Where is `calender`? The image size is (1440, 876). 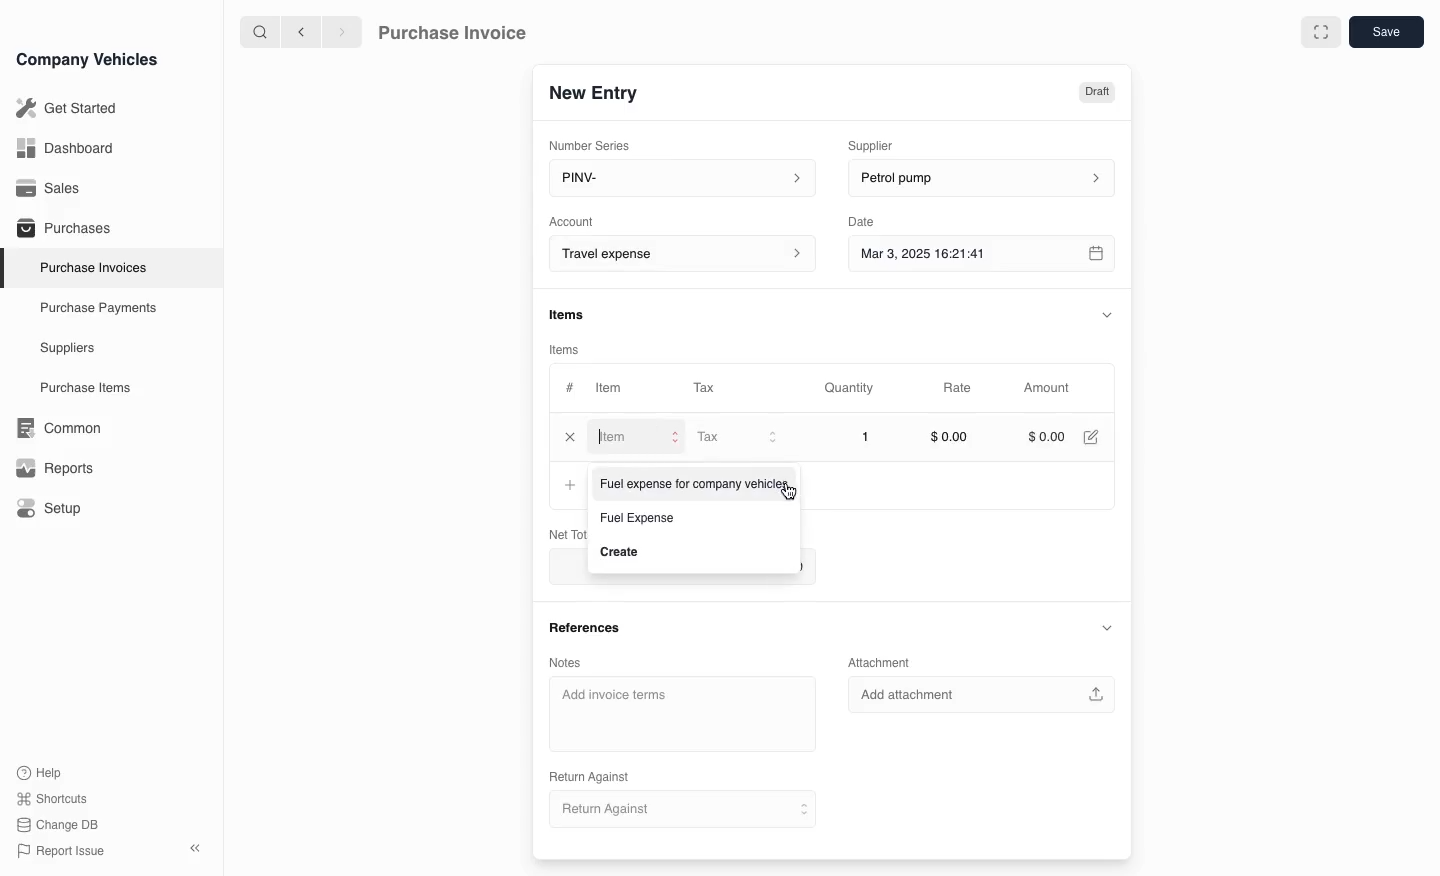 calender is located at coordinates (1098, 255).